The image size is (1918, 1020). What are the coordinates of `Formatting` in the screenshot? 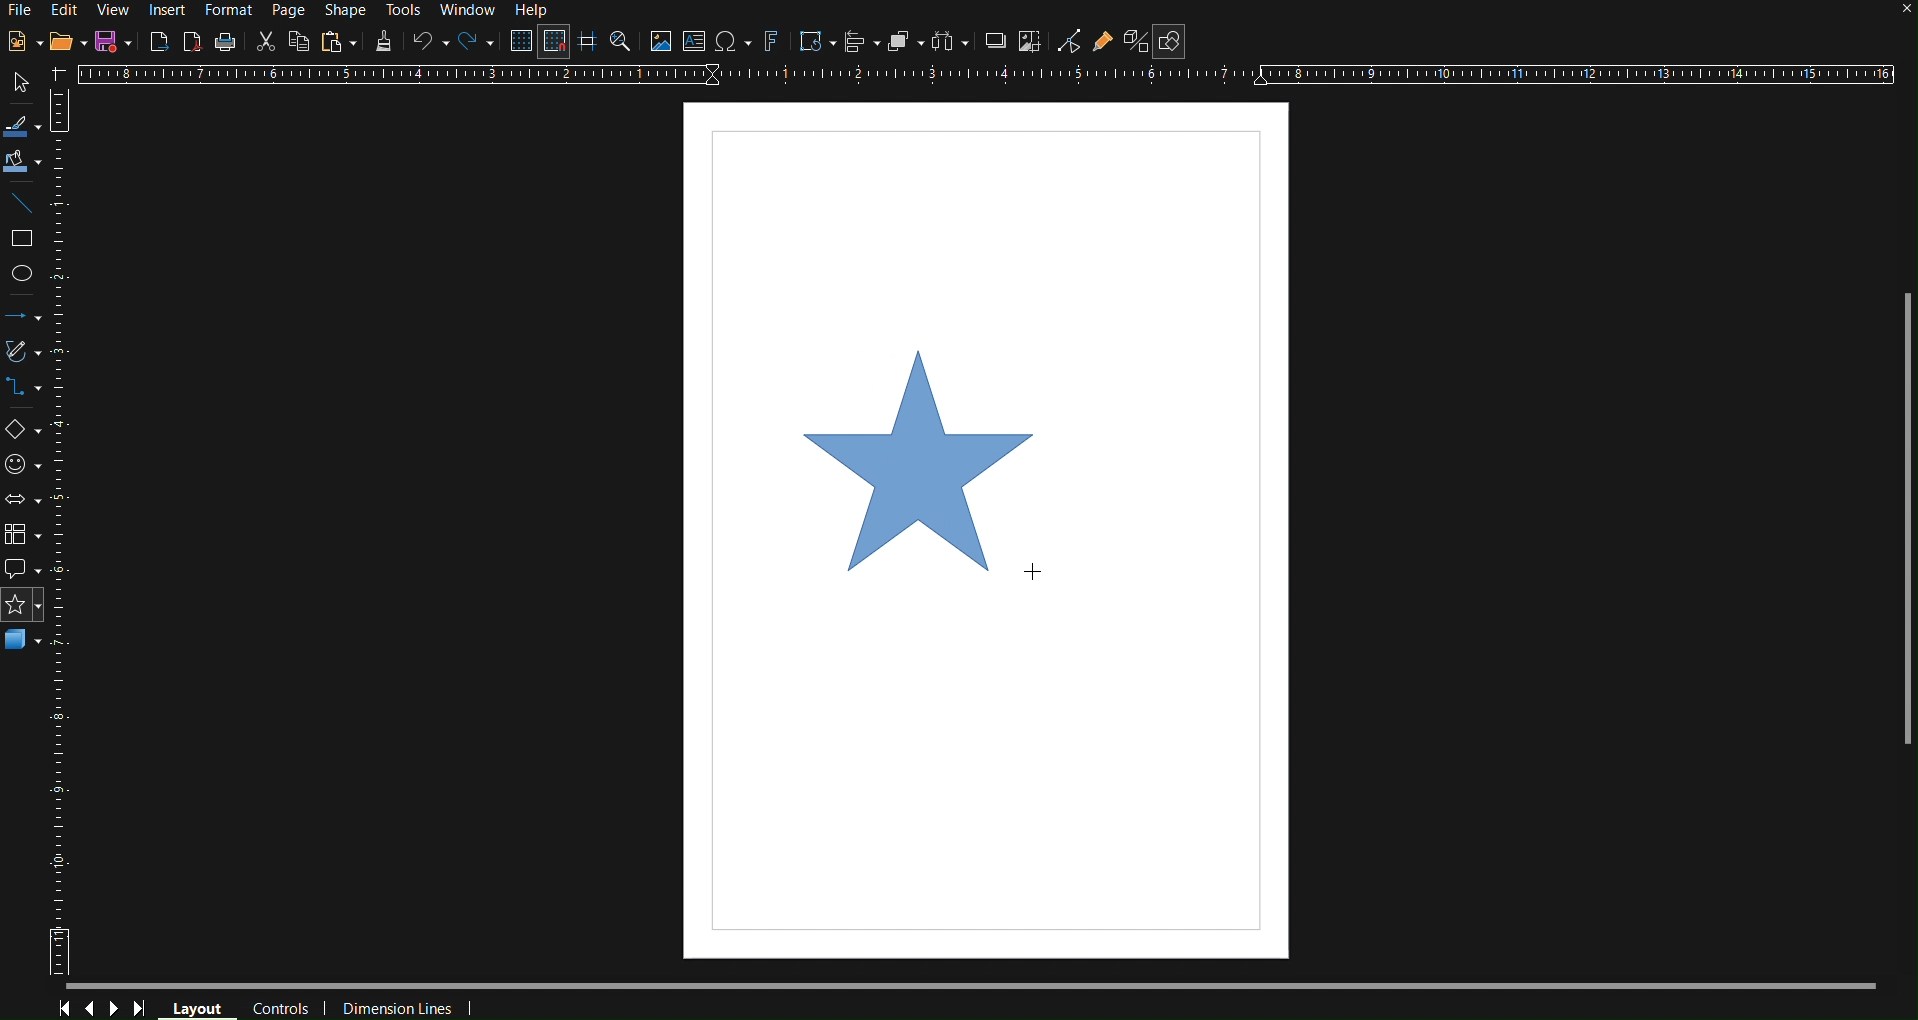 It's located at (381, 42).